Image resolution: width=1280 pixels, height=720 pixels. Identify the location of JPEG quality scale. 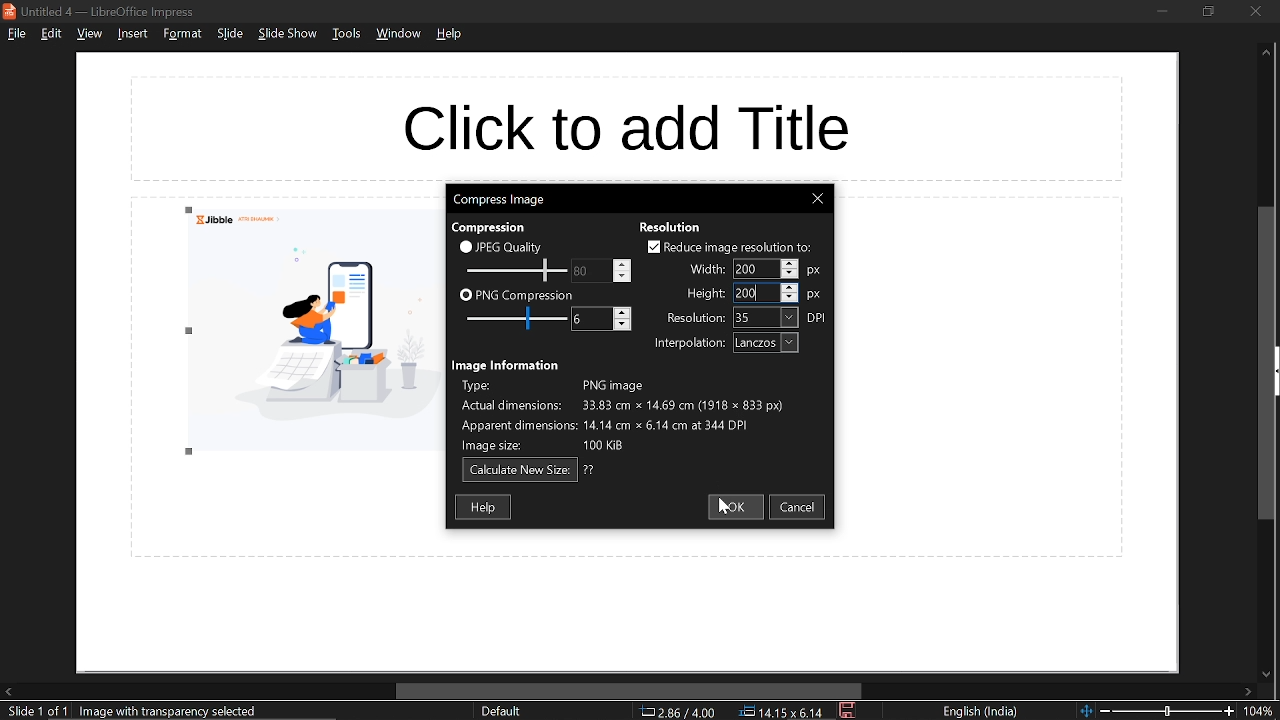
(519, 320).